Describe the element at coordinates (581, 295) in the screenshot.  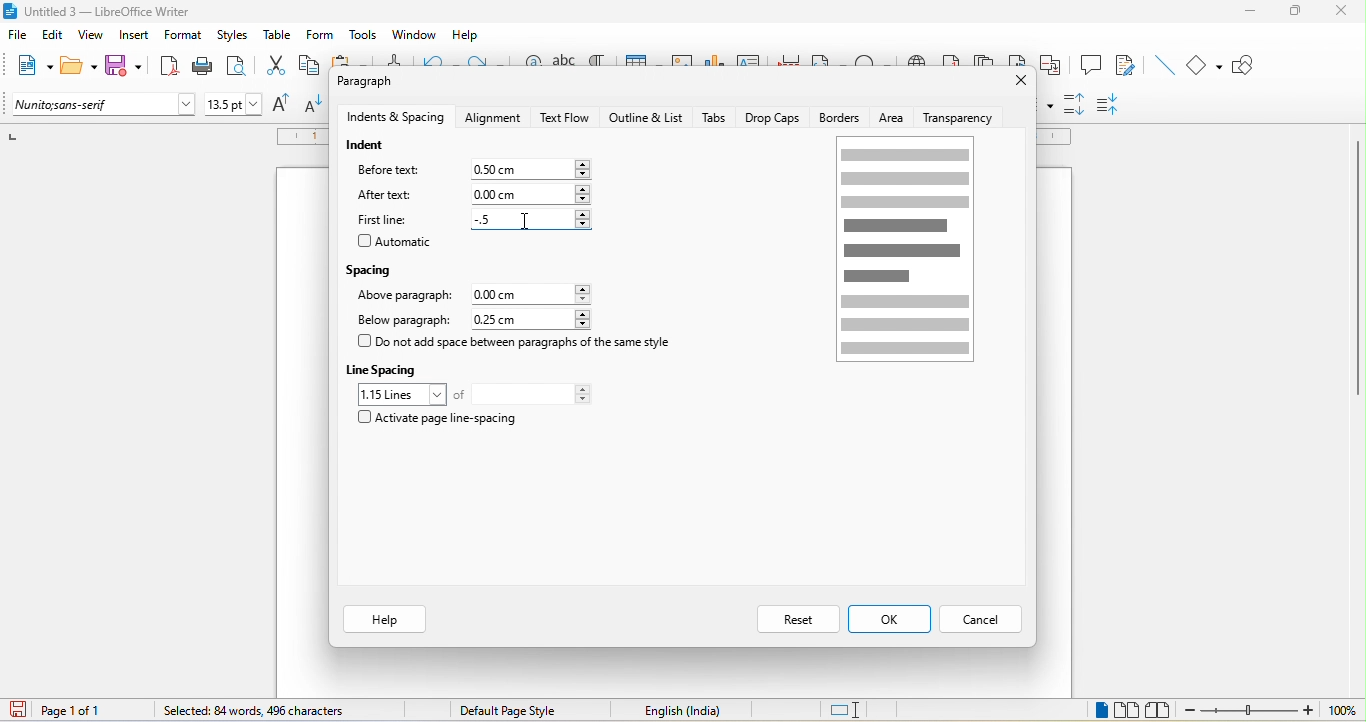
I see `increase or decrease` at that location.